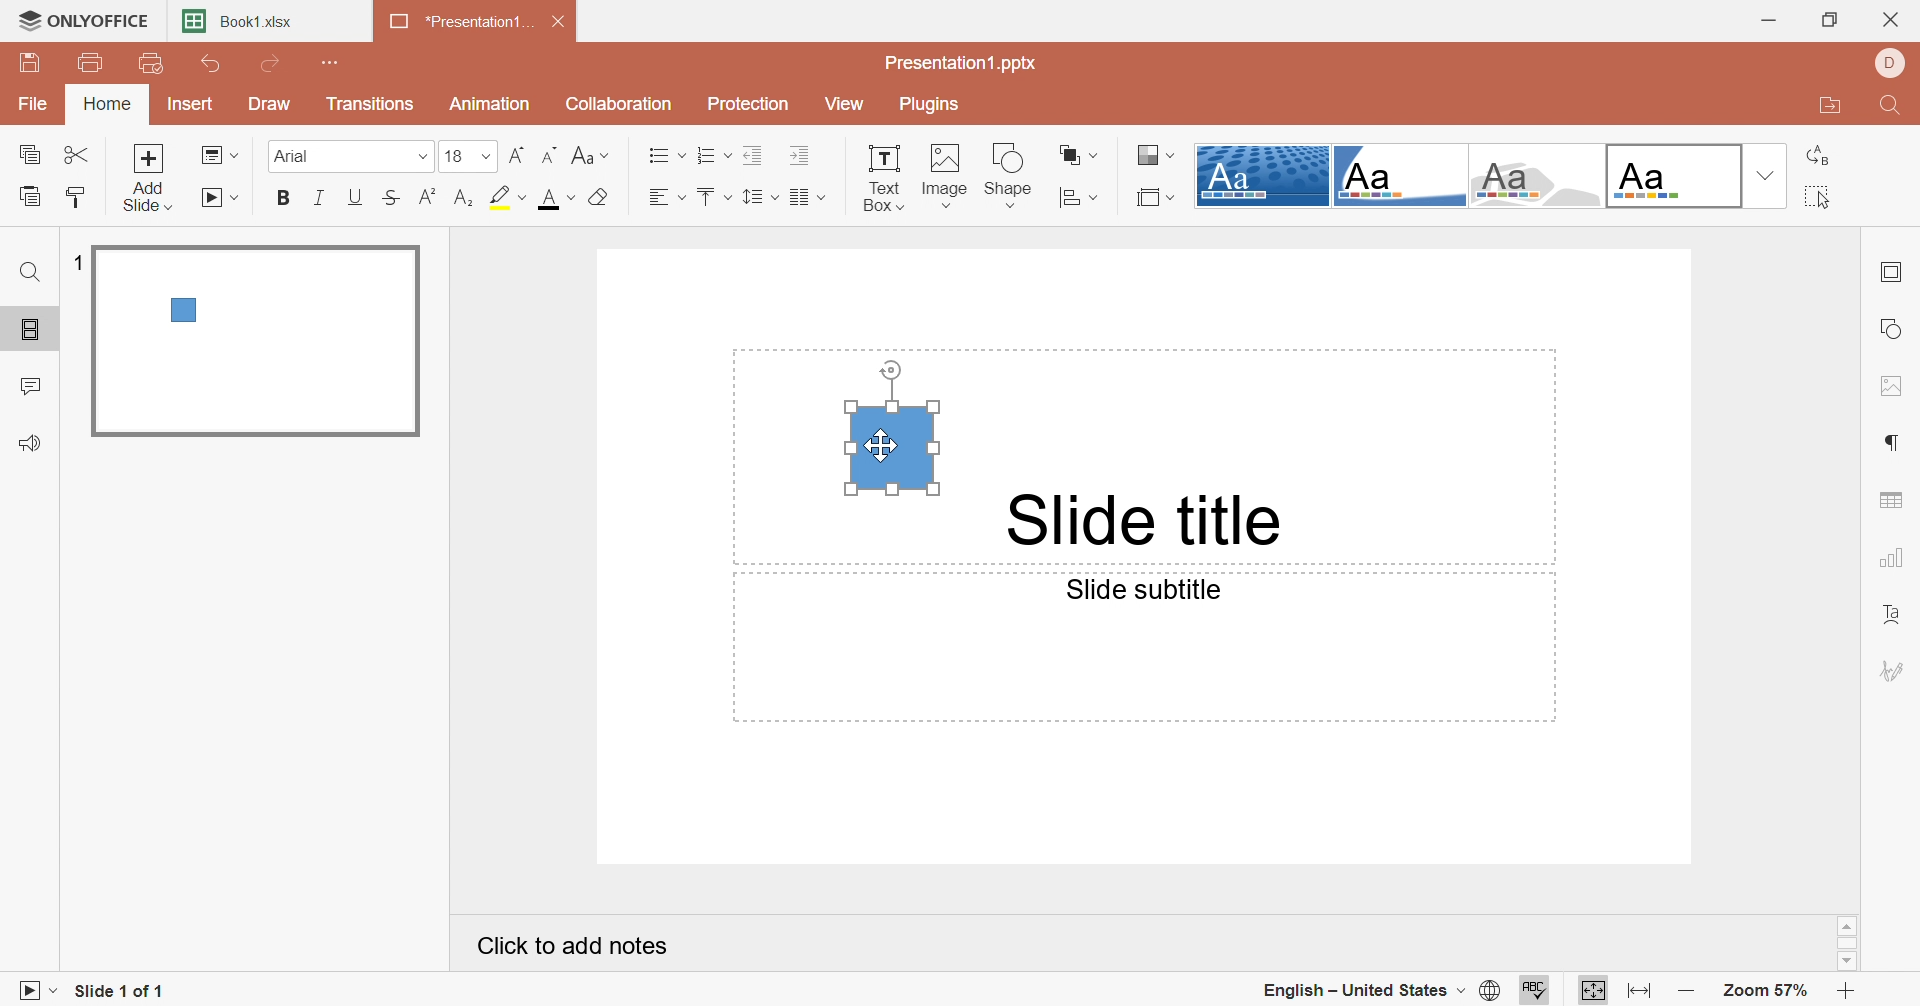 The image size is (1920, 1006). What do you see at coordinates (392, 199) in the screenshot?
I see `Strikethrough` at bounding box center [392, 199].